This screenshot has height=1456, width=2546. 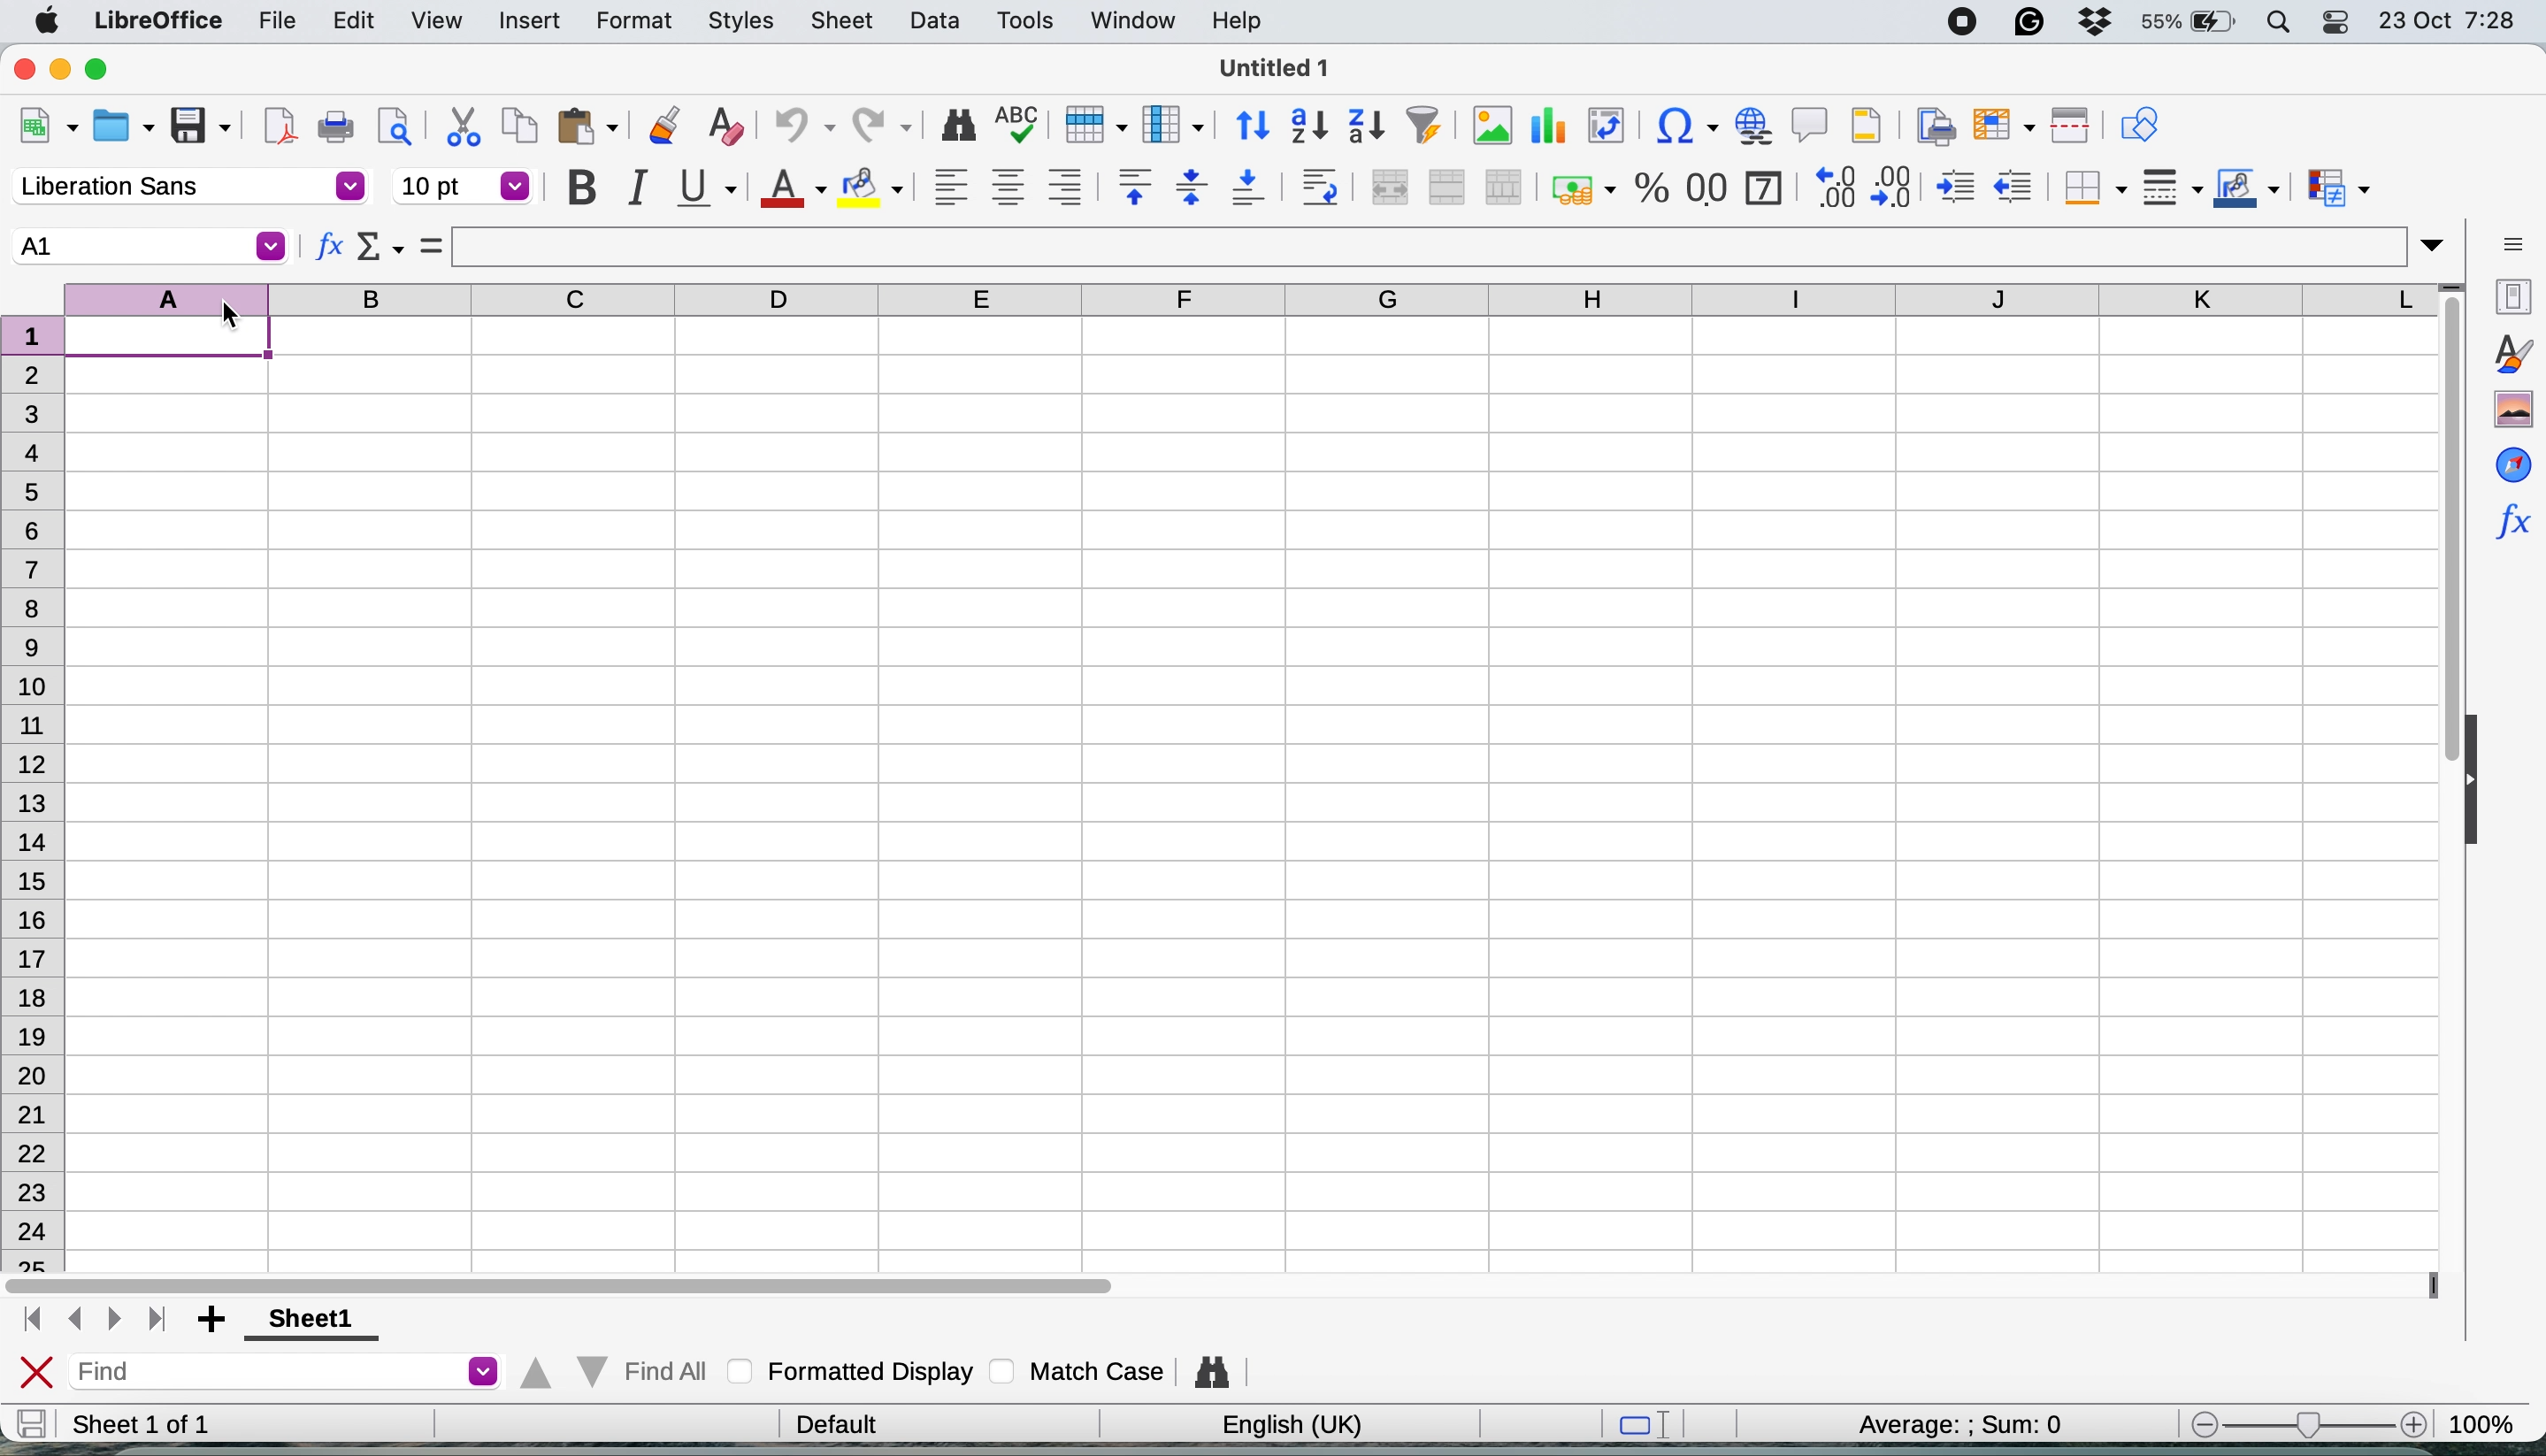 What do you see at coordinates (378, 248) in the screenshot?
I see `select function` at bounding box center [378, 248].